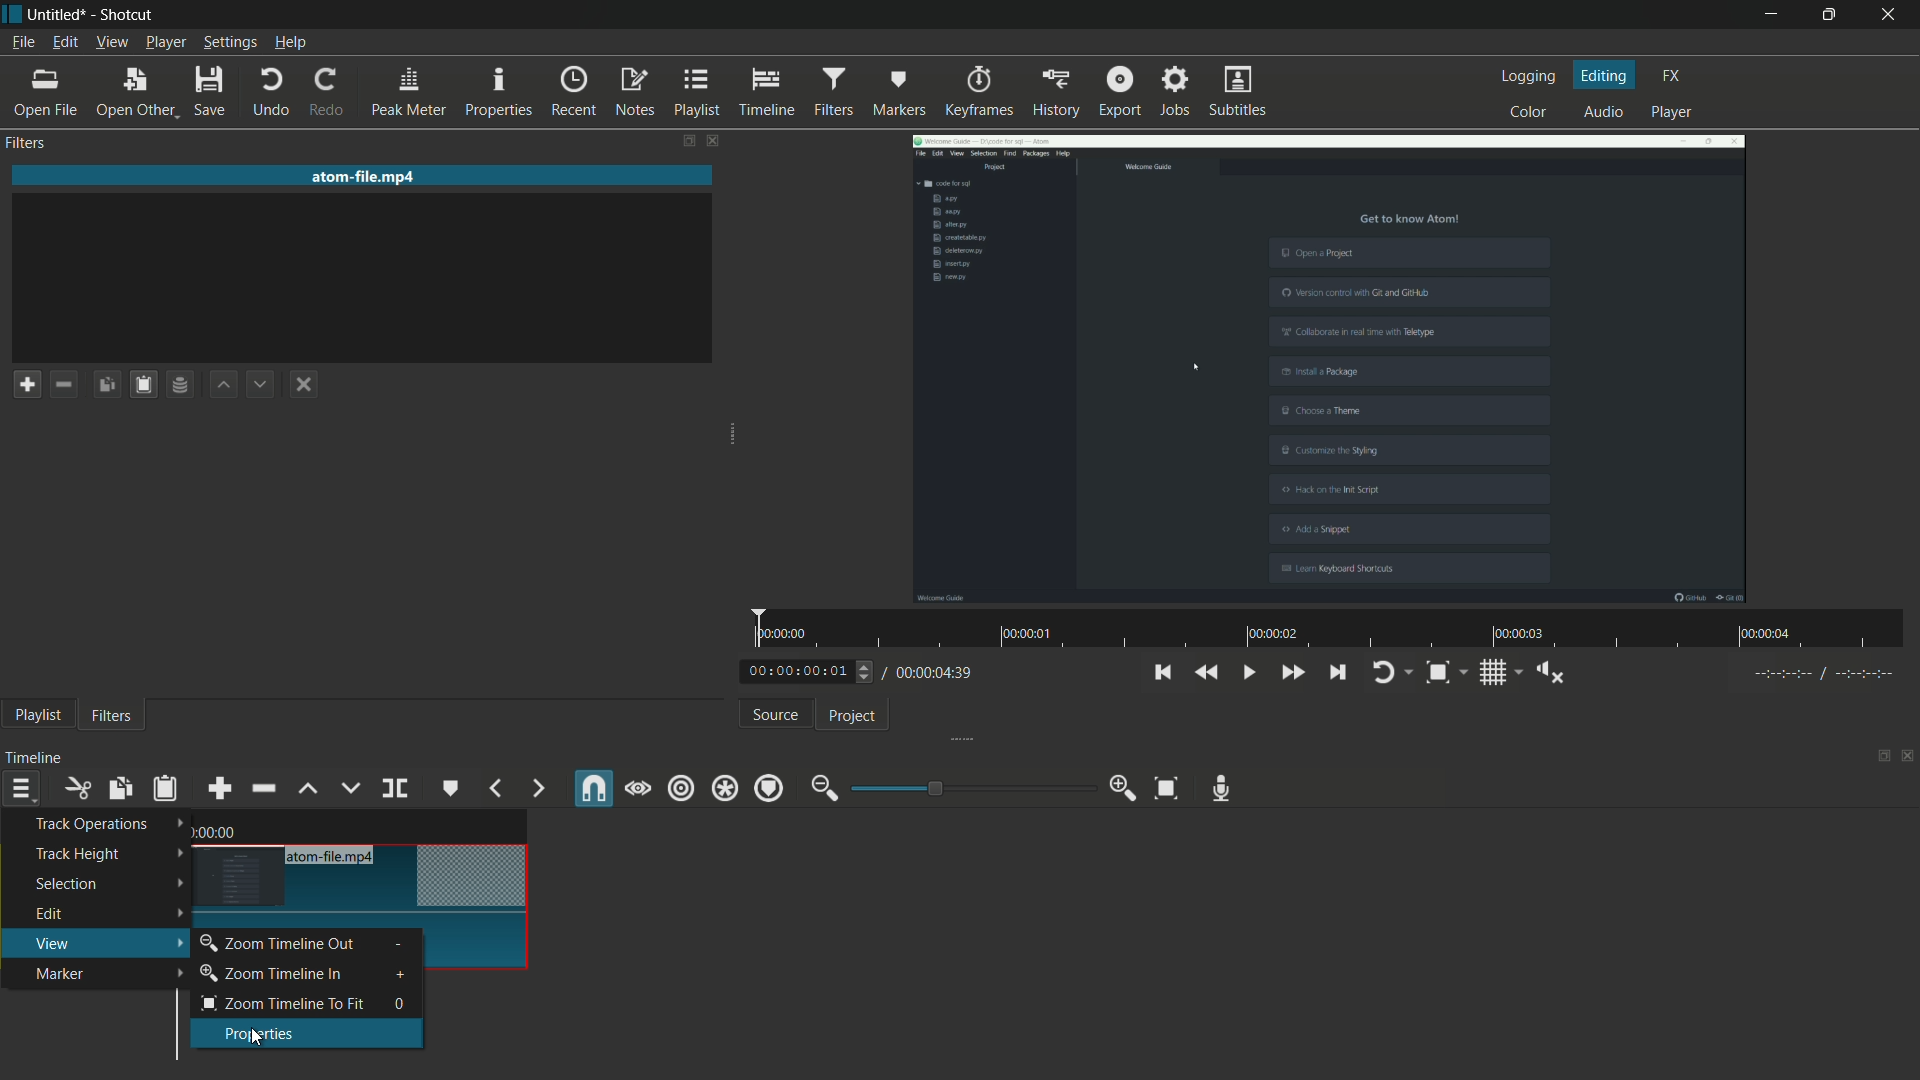 The height and width of the screenshot is (1080, 1920). What do you see at coordinates (337, 857) in the screenshot?
I see `atom-file.mp4` at bounding box center [337, 857].